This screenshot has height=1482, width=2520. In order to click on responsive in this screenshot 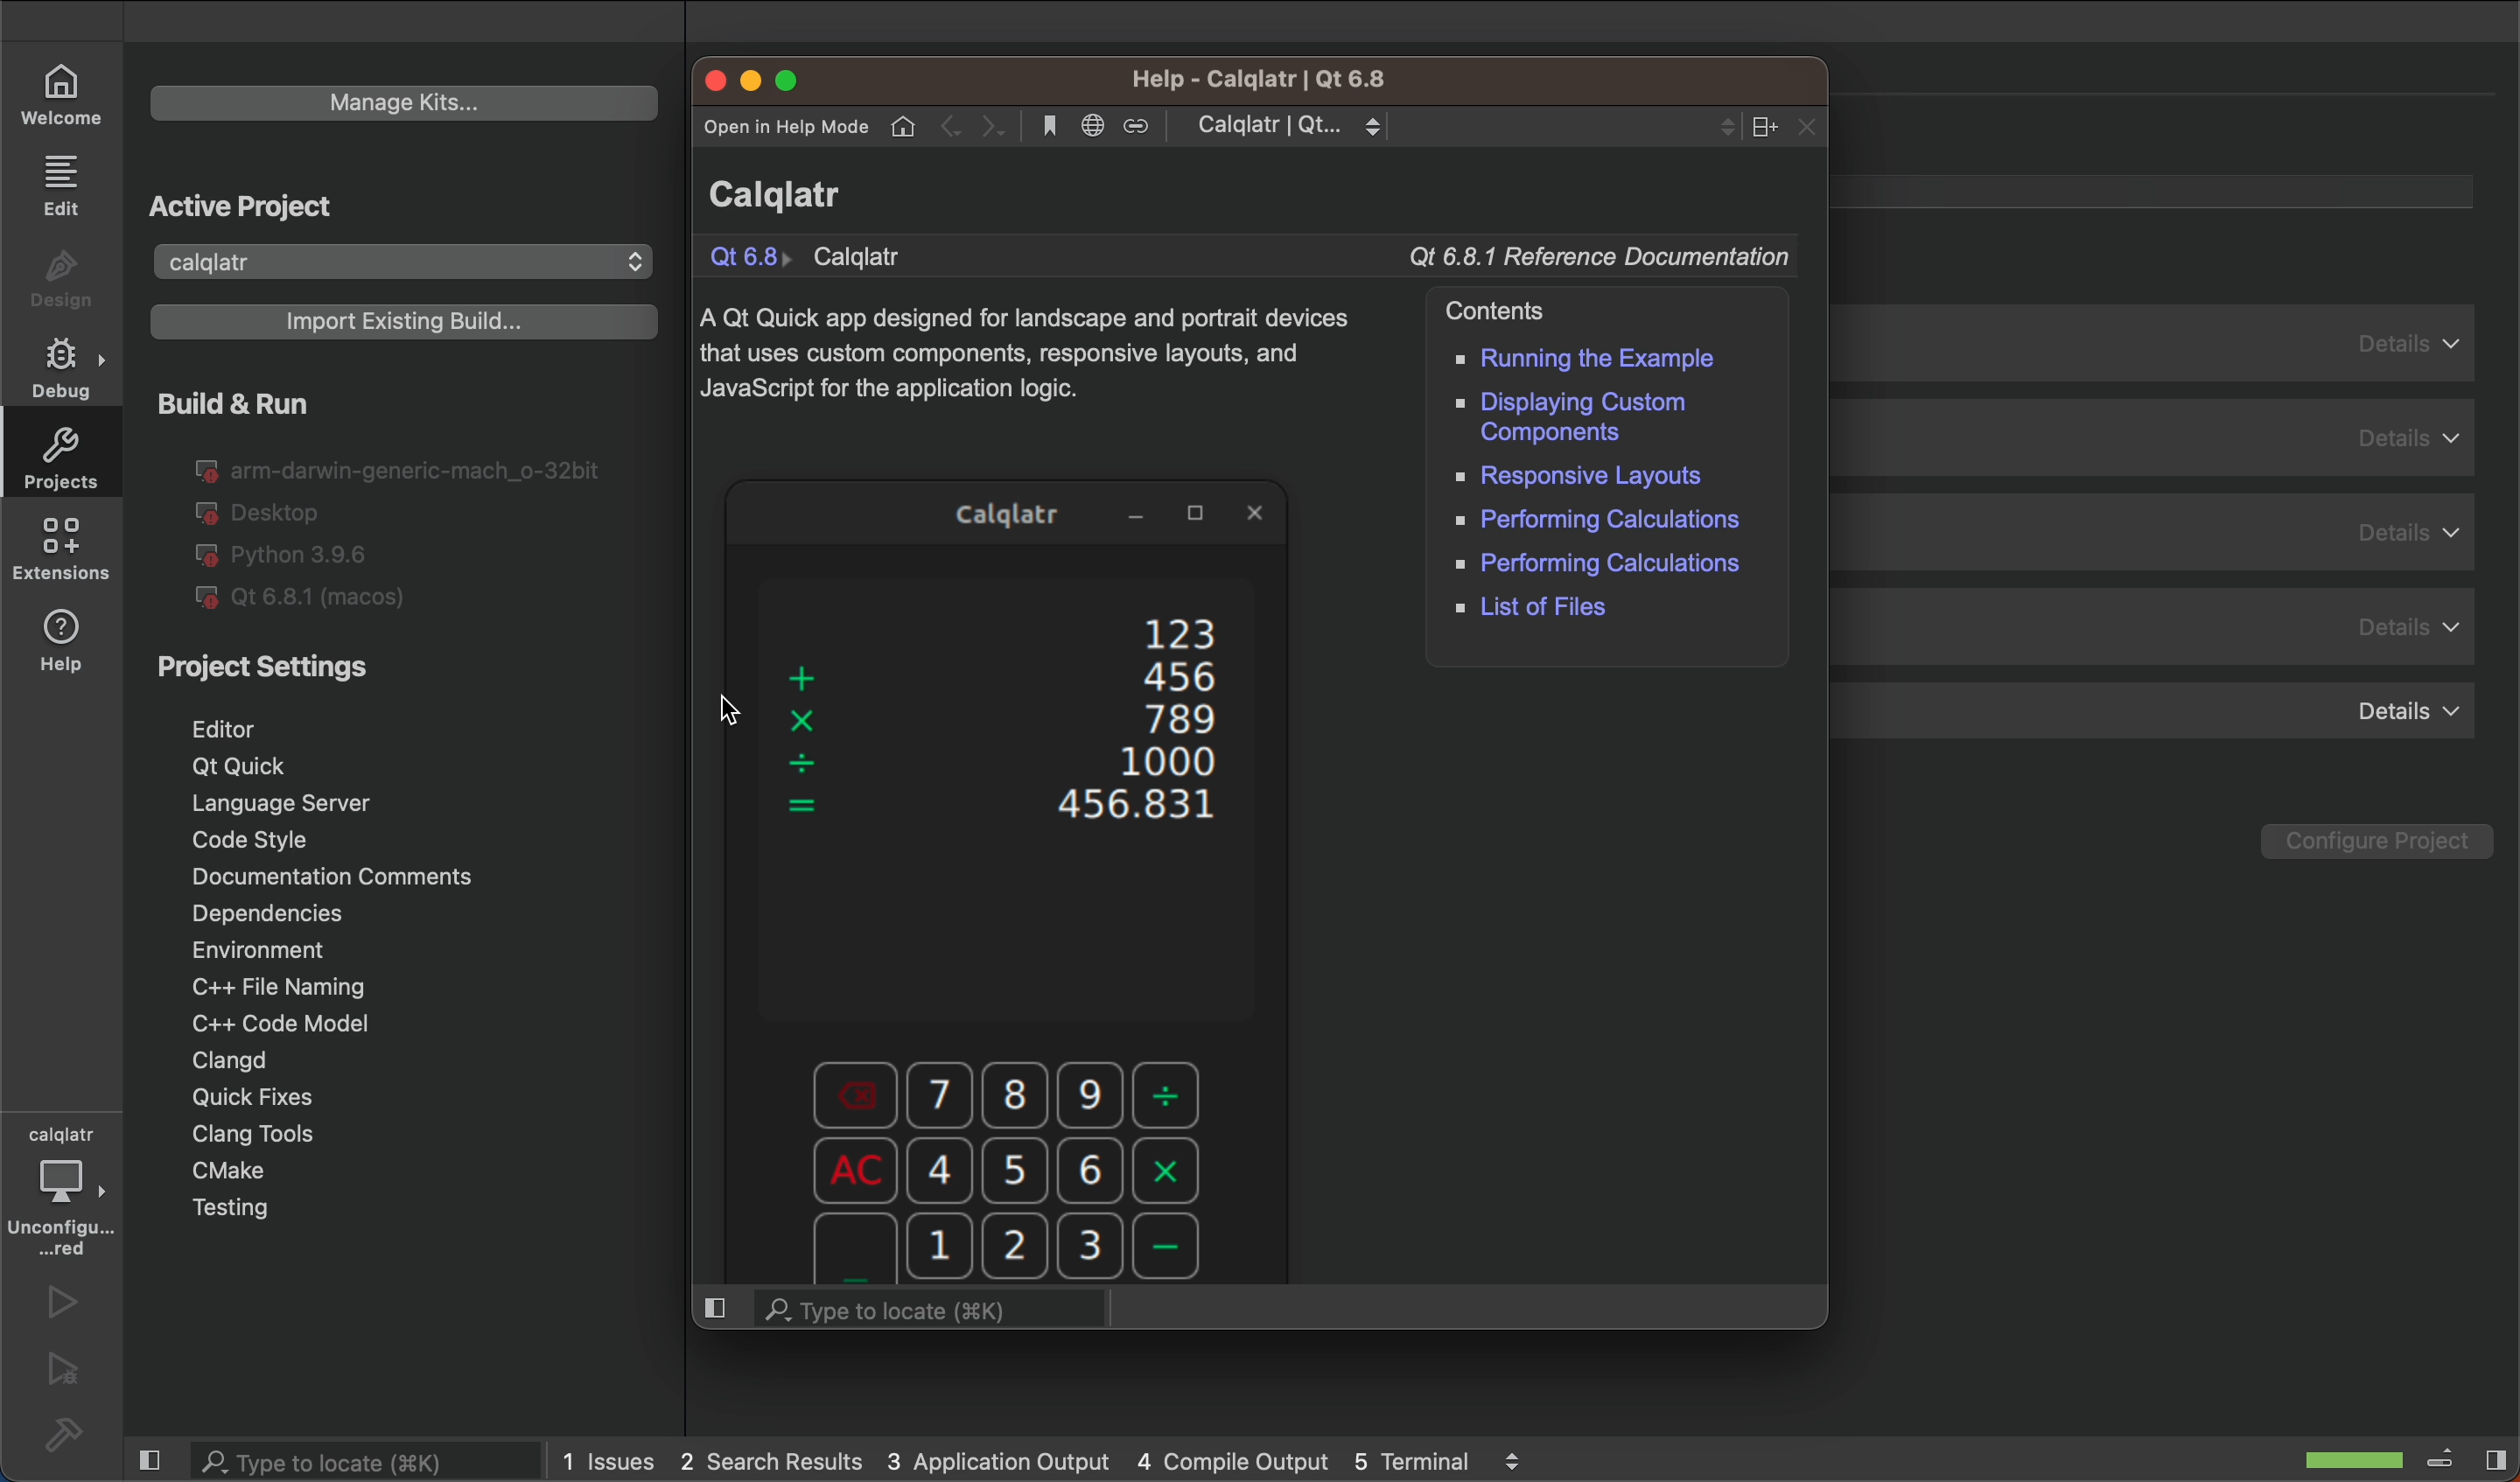, I will do `click(1597, 474)`.